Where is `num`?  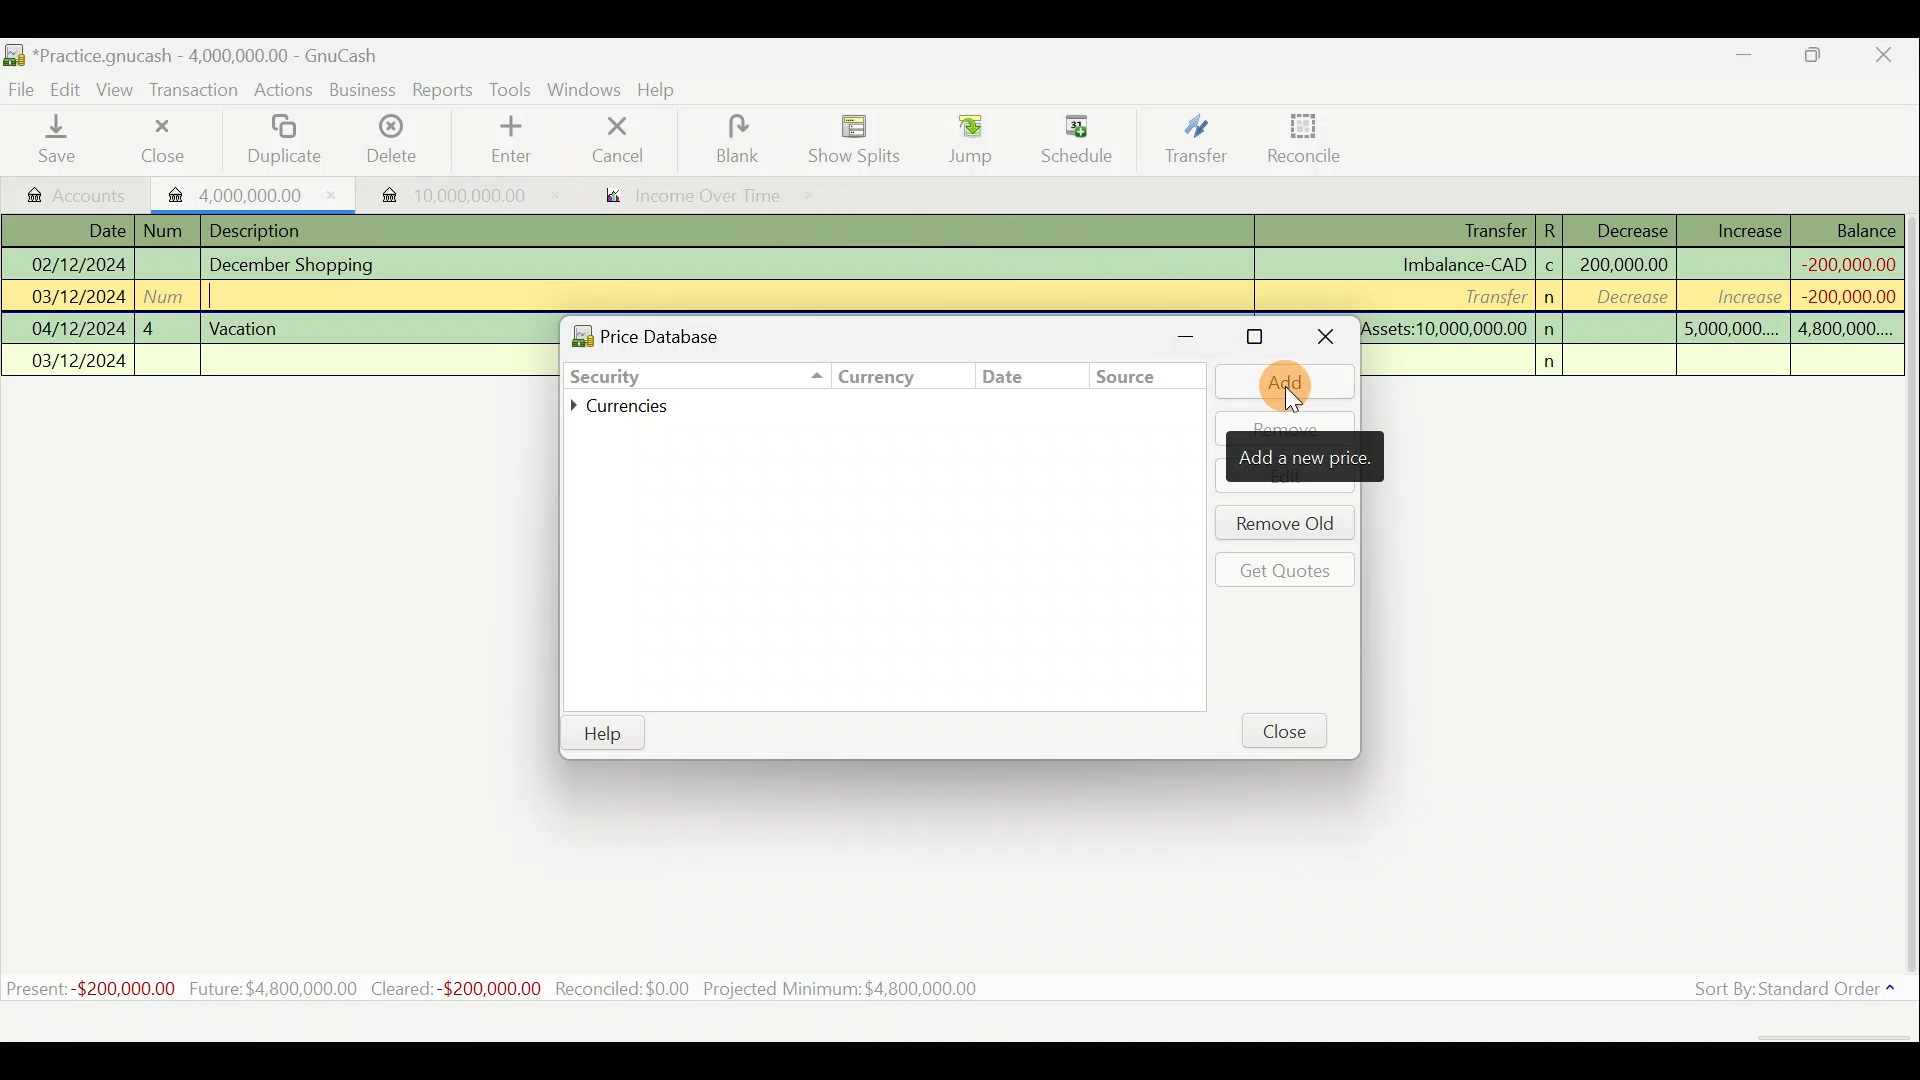
num is located at coordinates (168, 231).